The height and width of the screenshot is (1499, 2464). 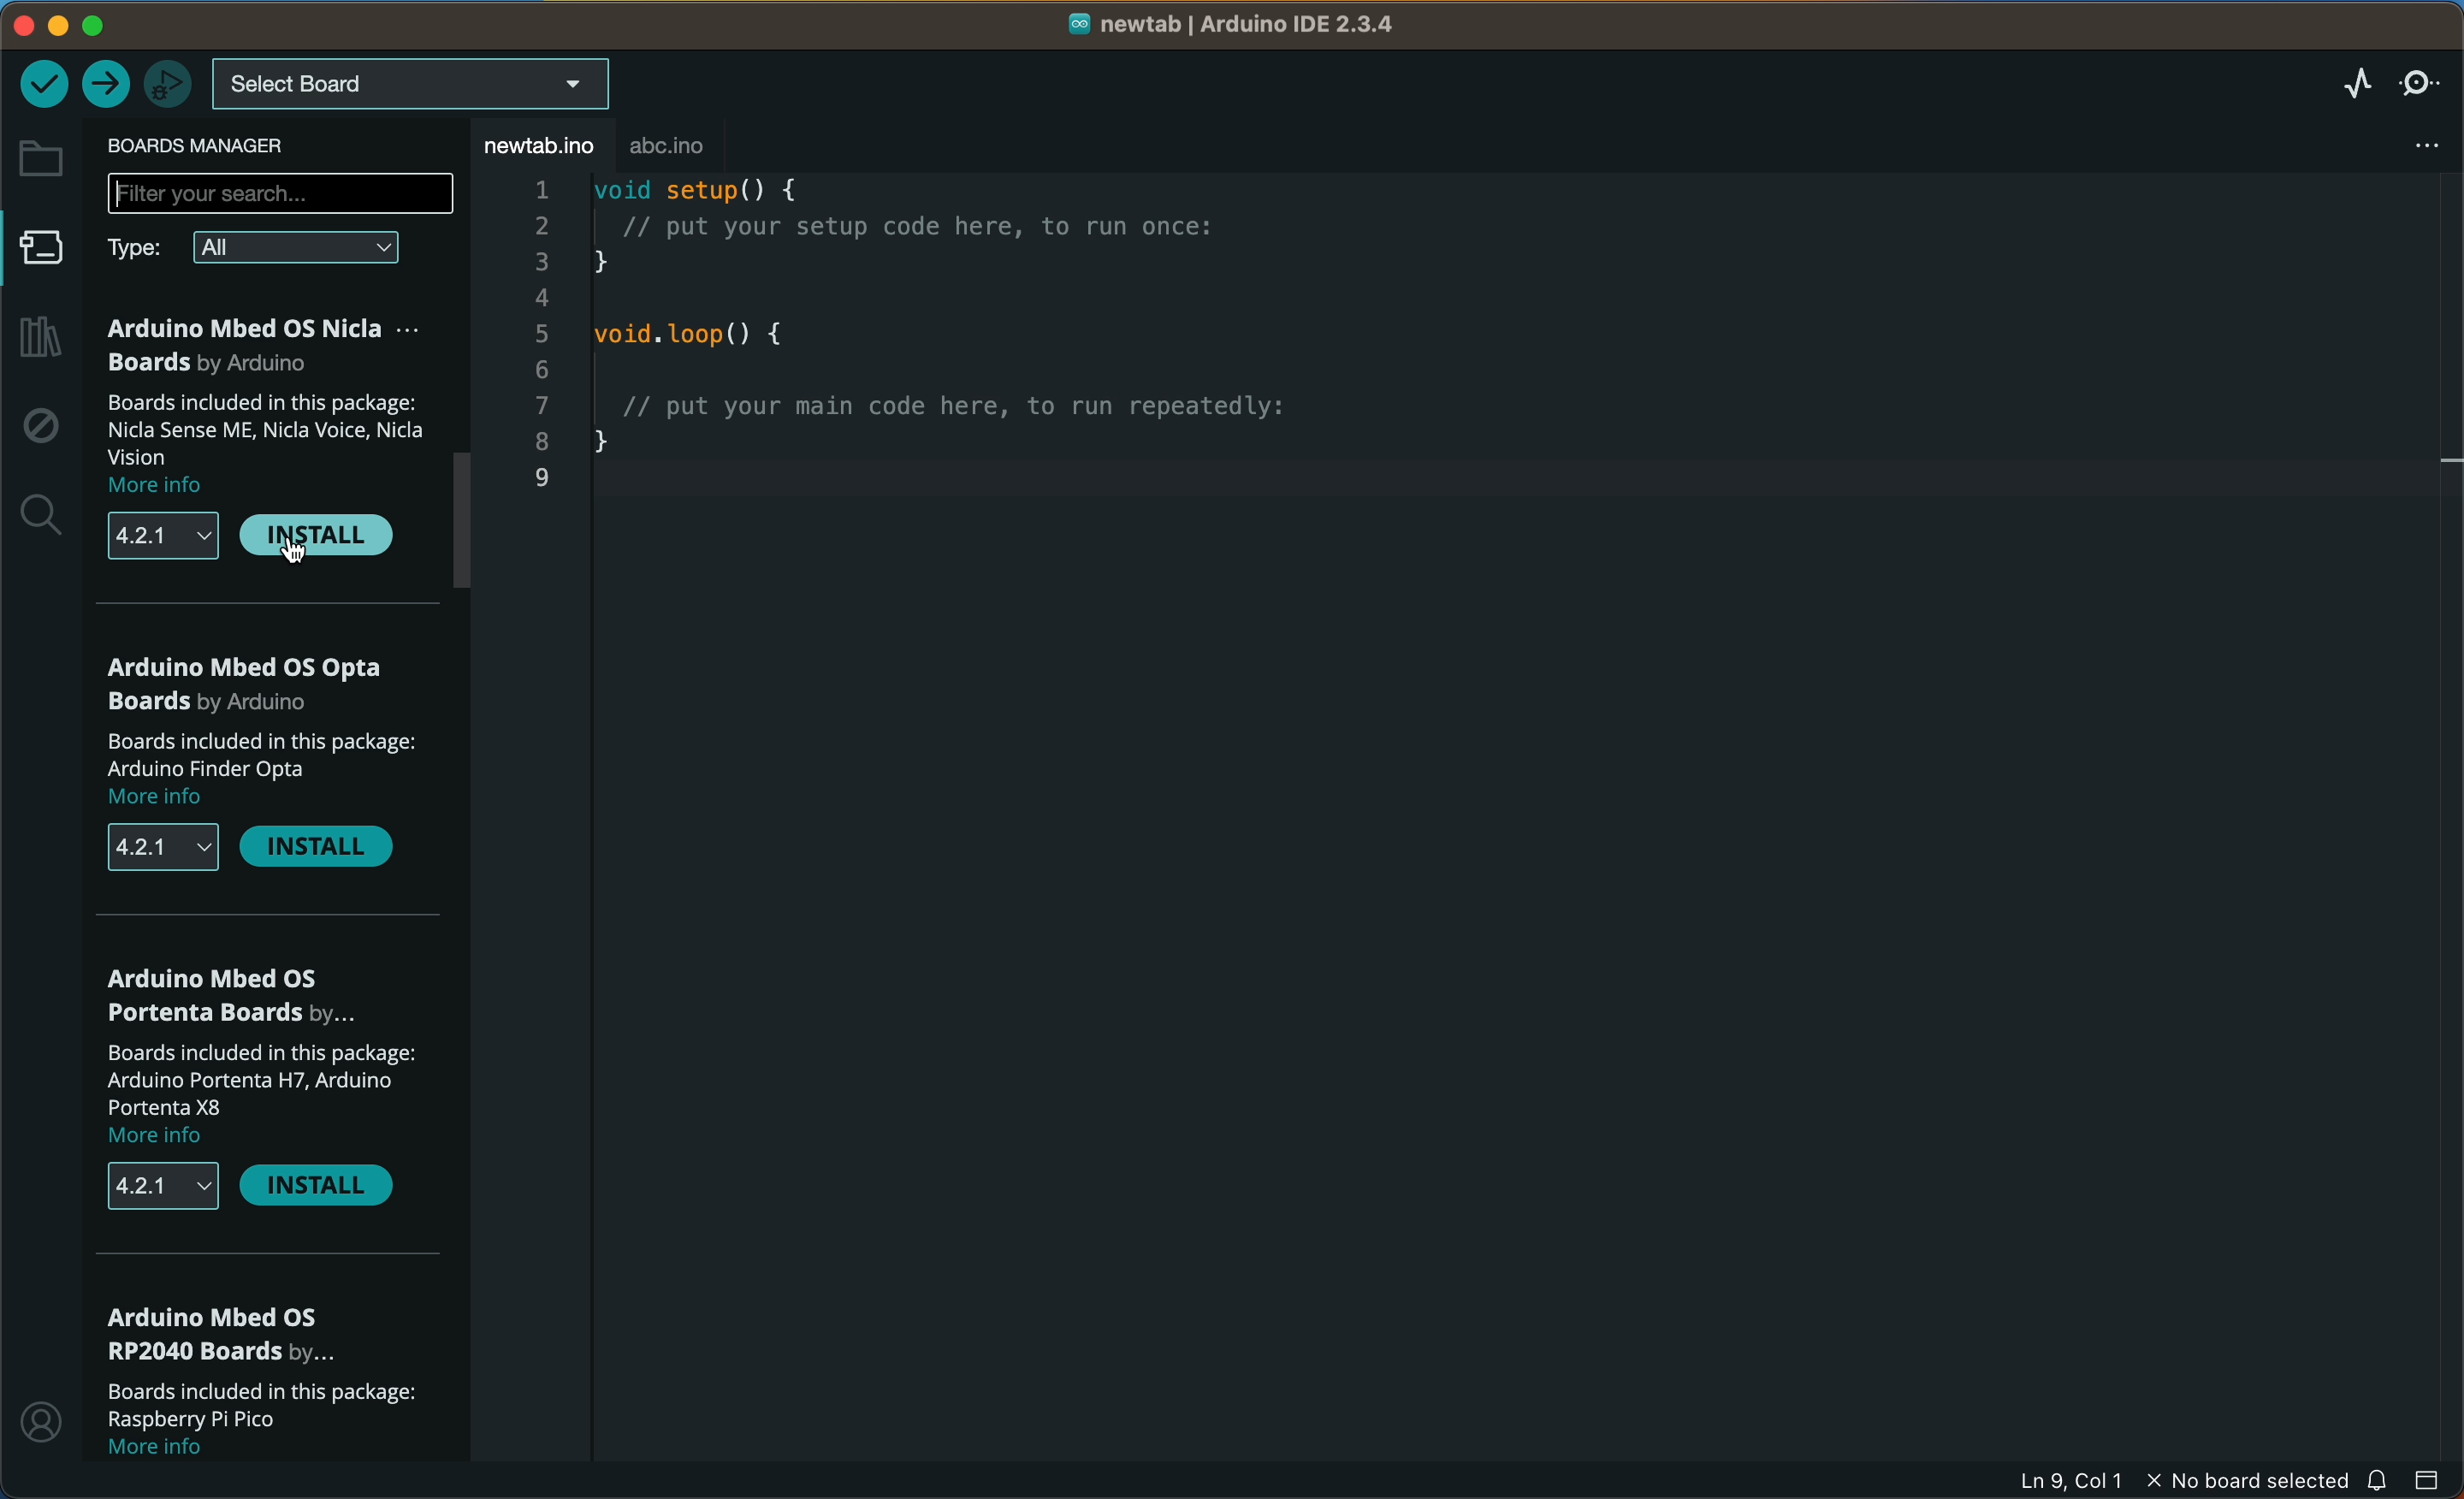 What do you see at coordinates (430, 82) in the screenshot?
I see `board selecter` at bounding box center [430, 82].